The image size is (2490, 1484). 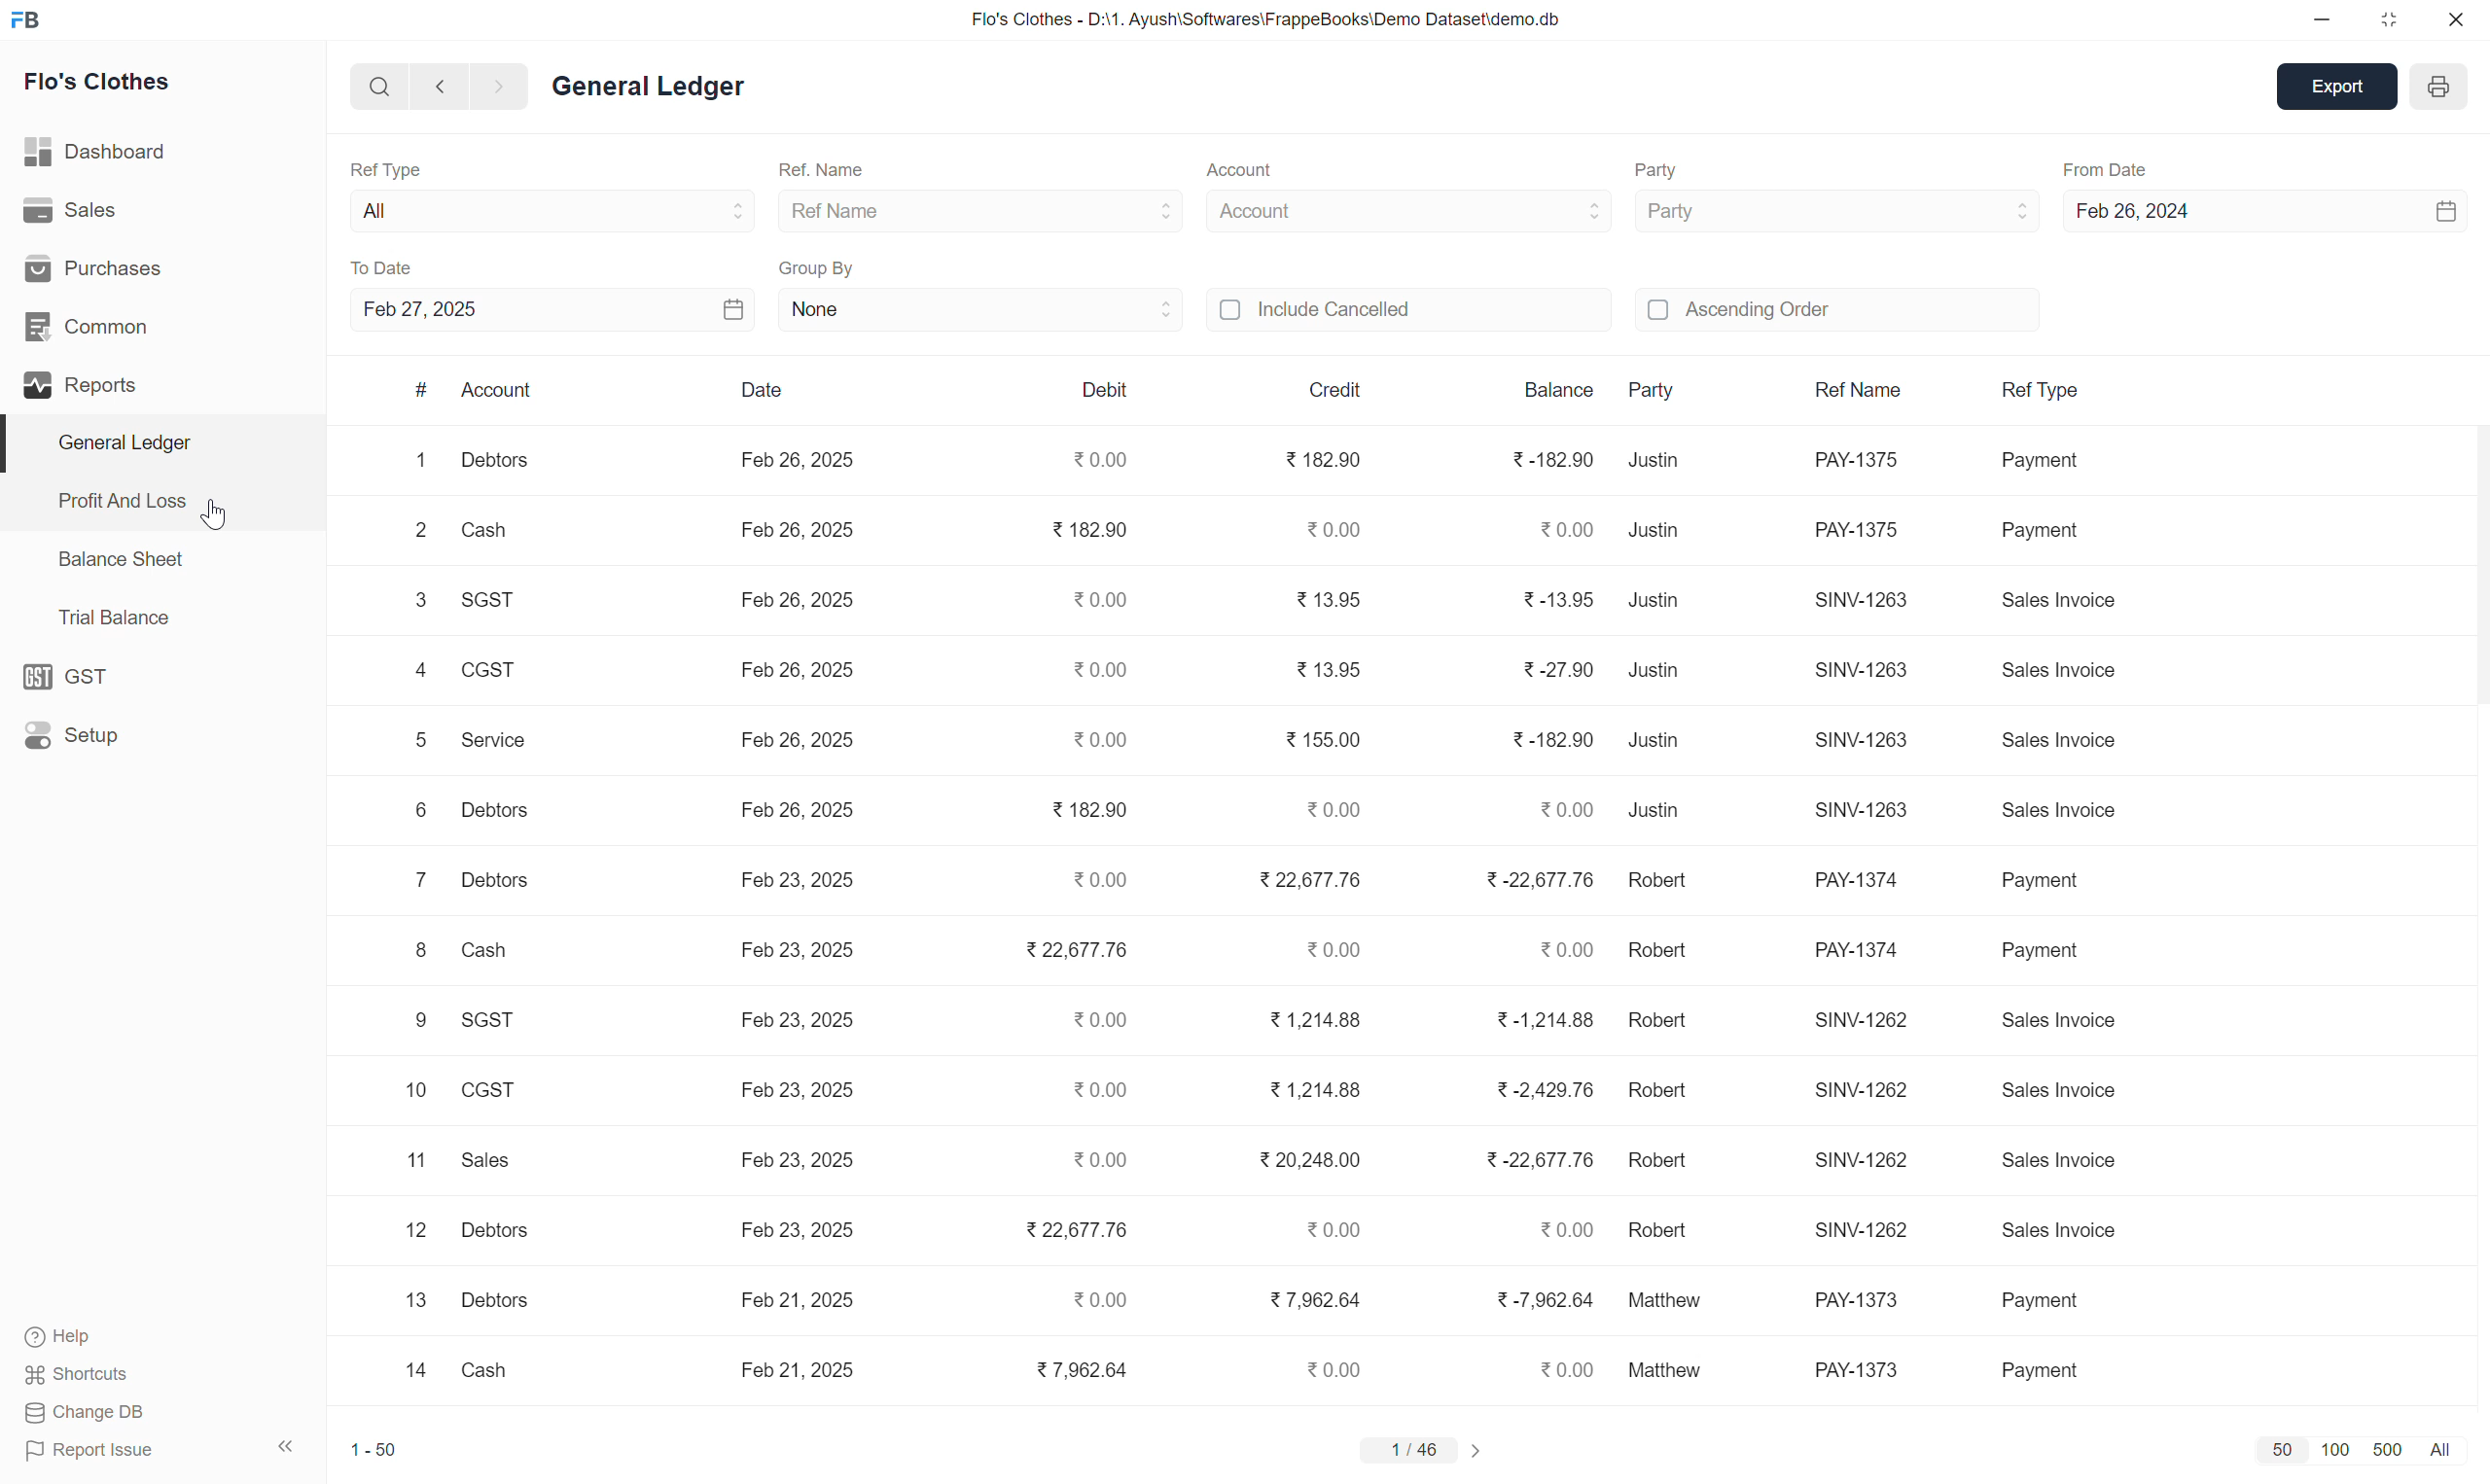 What do you see at coordinates (1530, 1163) in the screenshot?
I see `₹-22,677.76` at bounding box center [1530, 1163].